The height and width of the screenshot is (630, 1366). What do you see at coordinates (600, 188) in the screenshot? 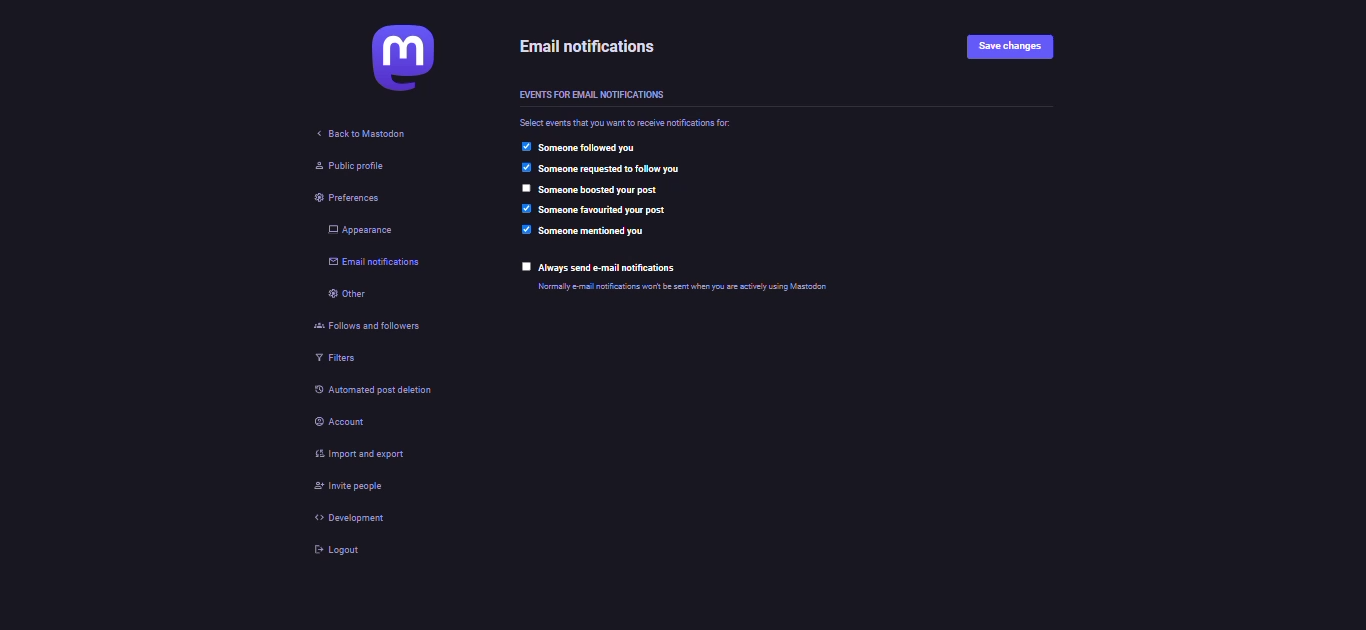
I see `someone boosted your profile` at bounding box center [600, 188].